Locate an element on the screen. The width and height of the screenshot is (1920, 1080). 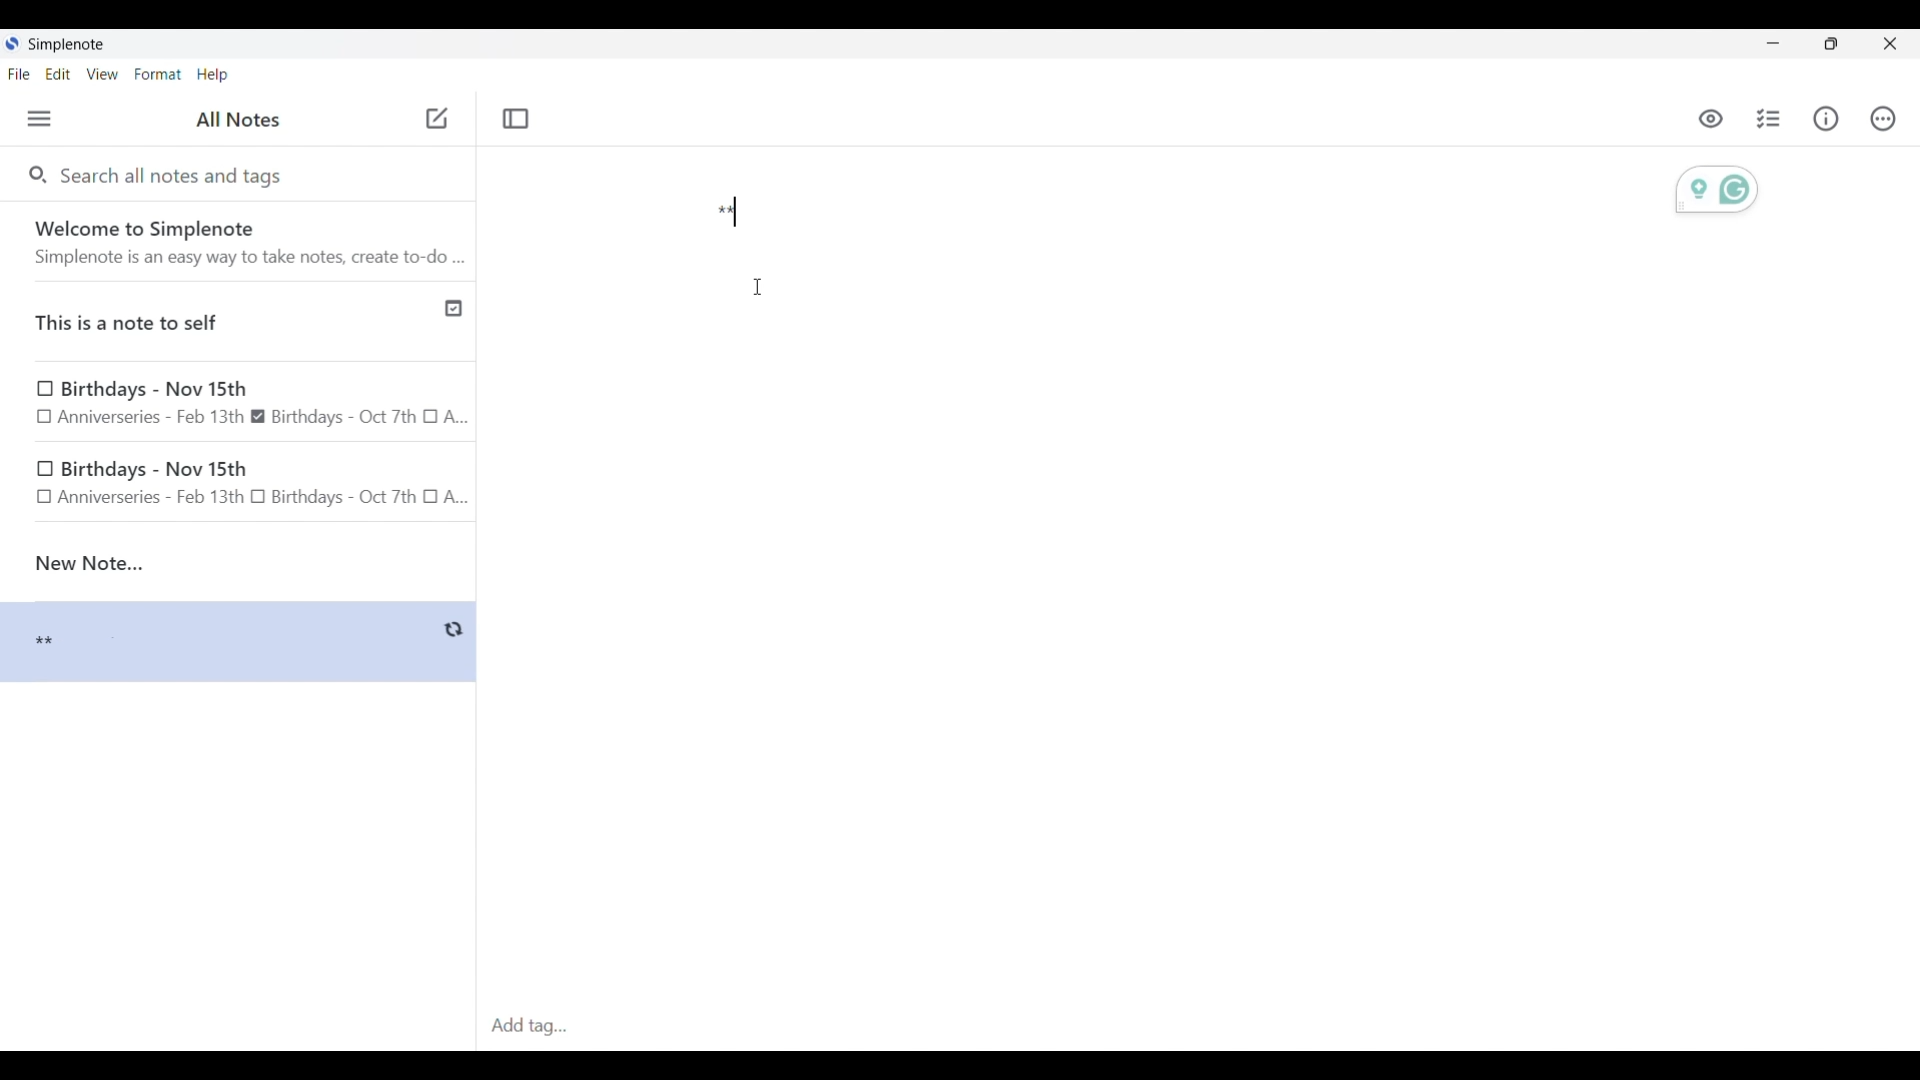
Search all notes and tags is located at coordinates (176, 174).